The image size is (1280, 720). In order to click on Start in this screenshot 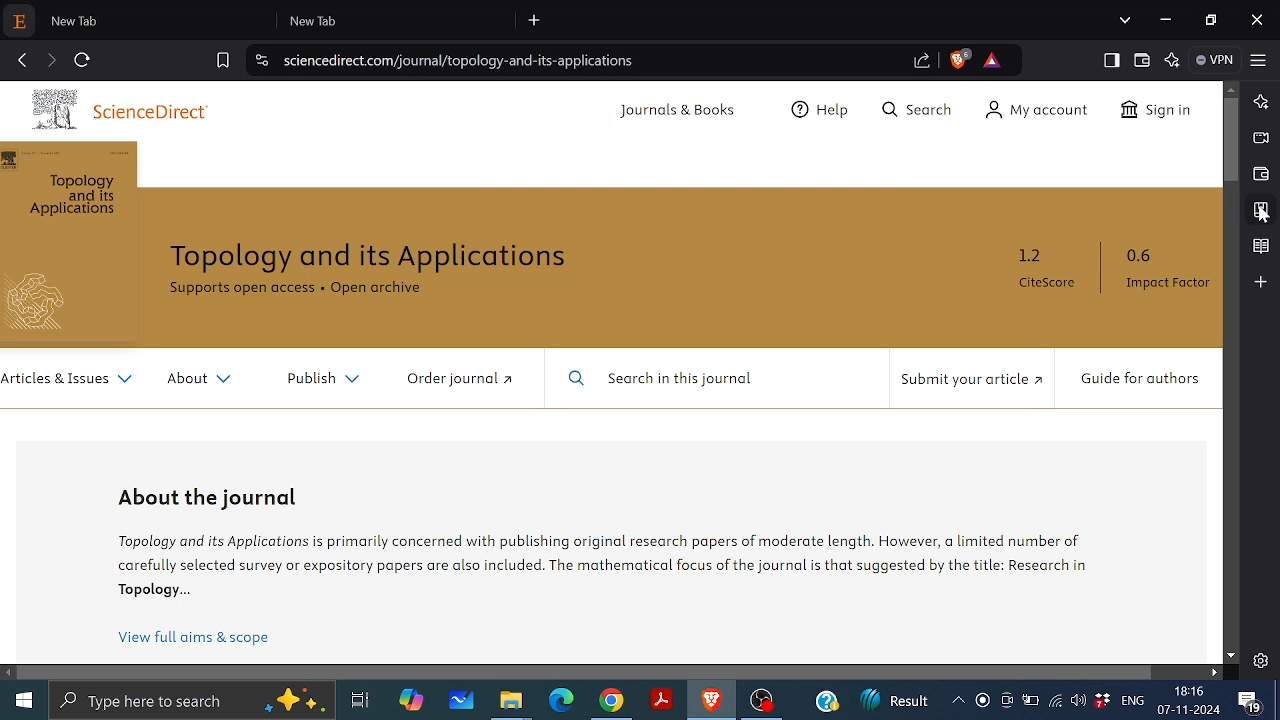, I will do `click(20, 701)`.